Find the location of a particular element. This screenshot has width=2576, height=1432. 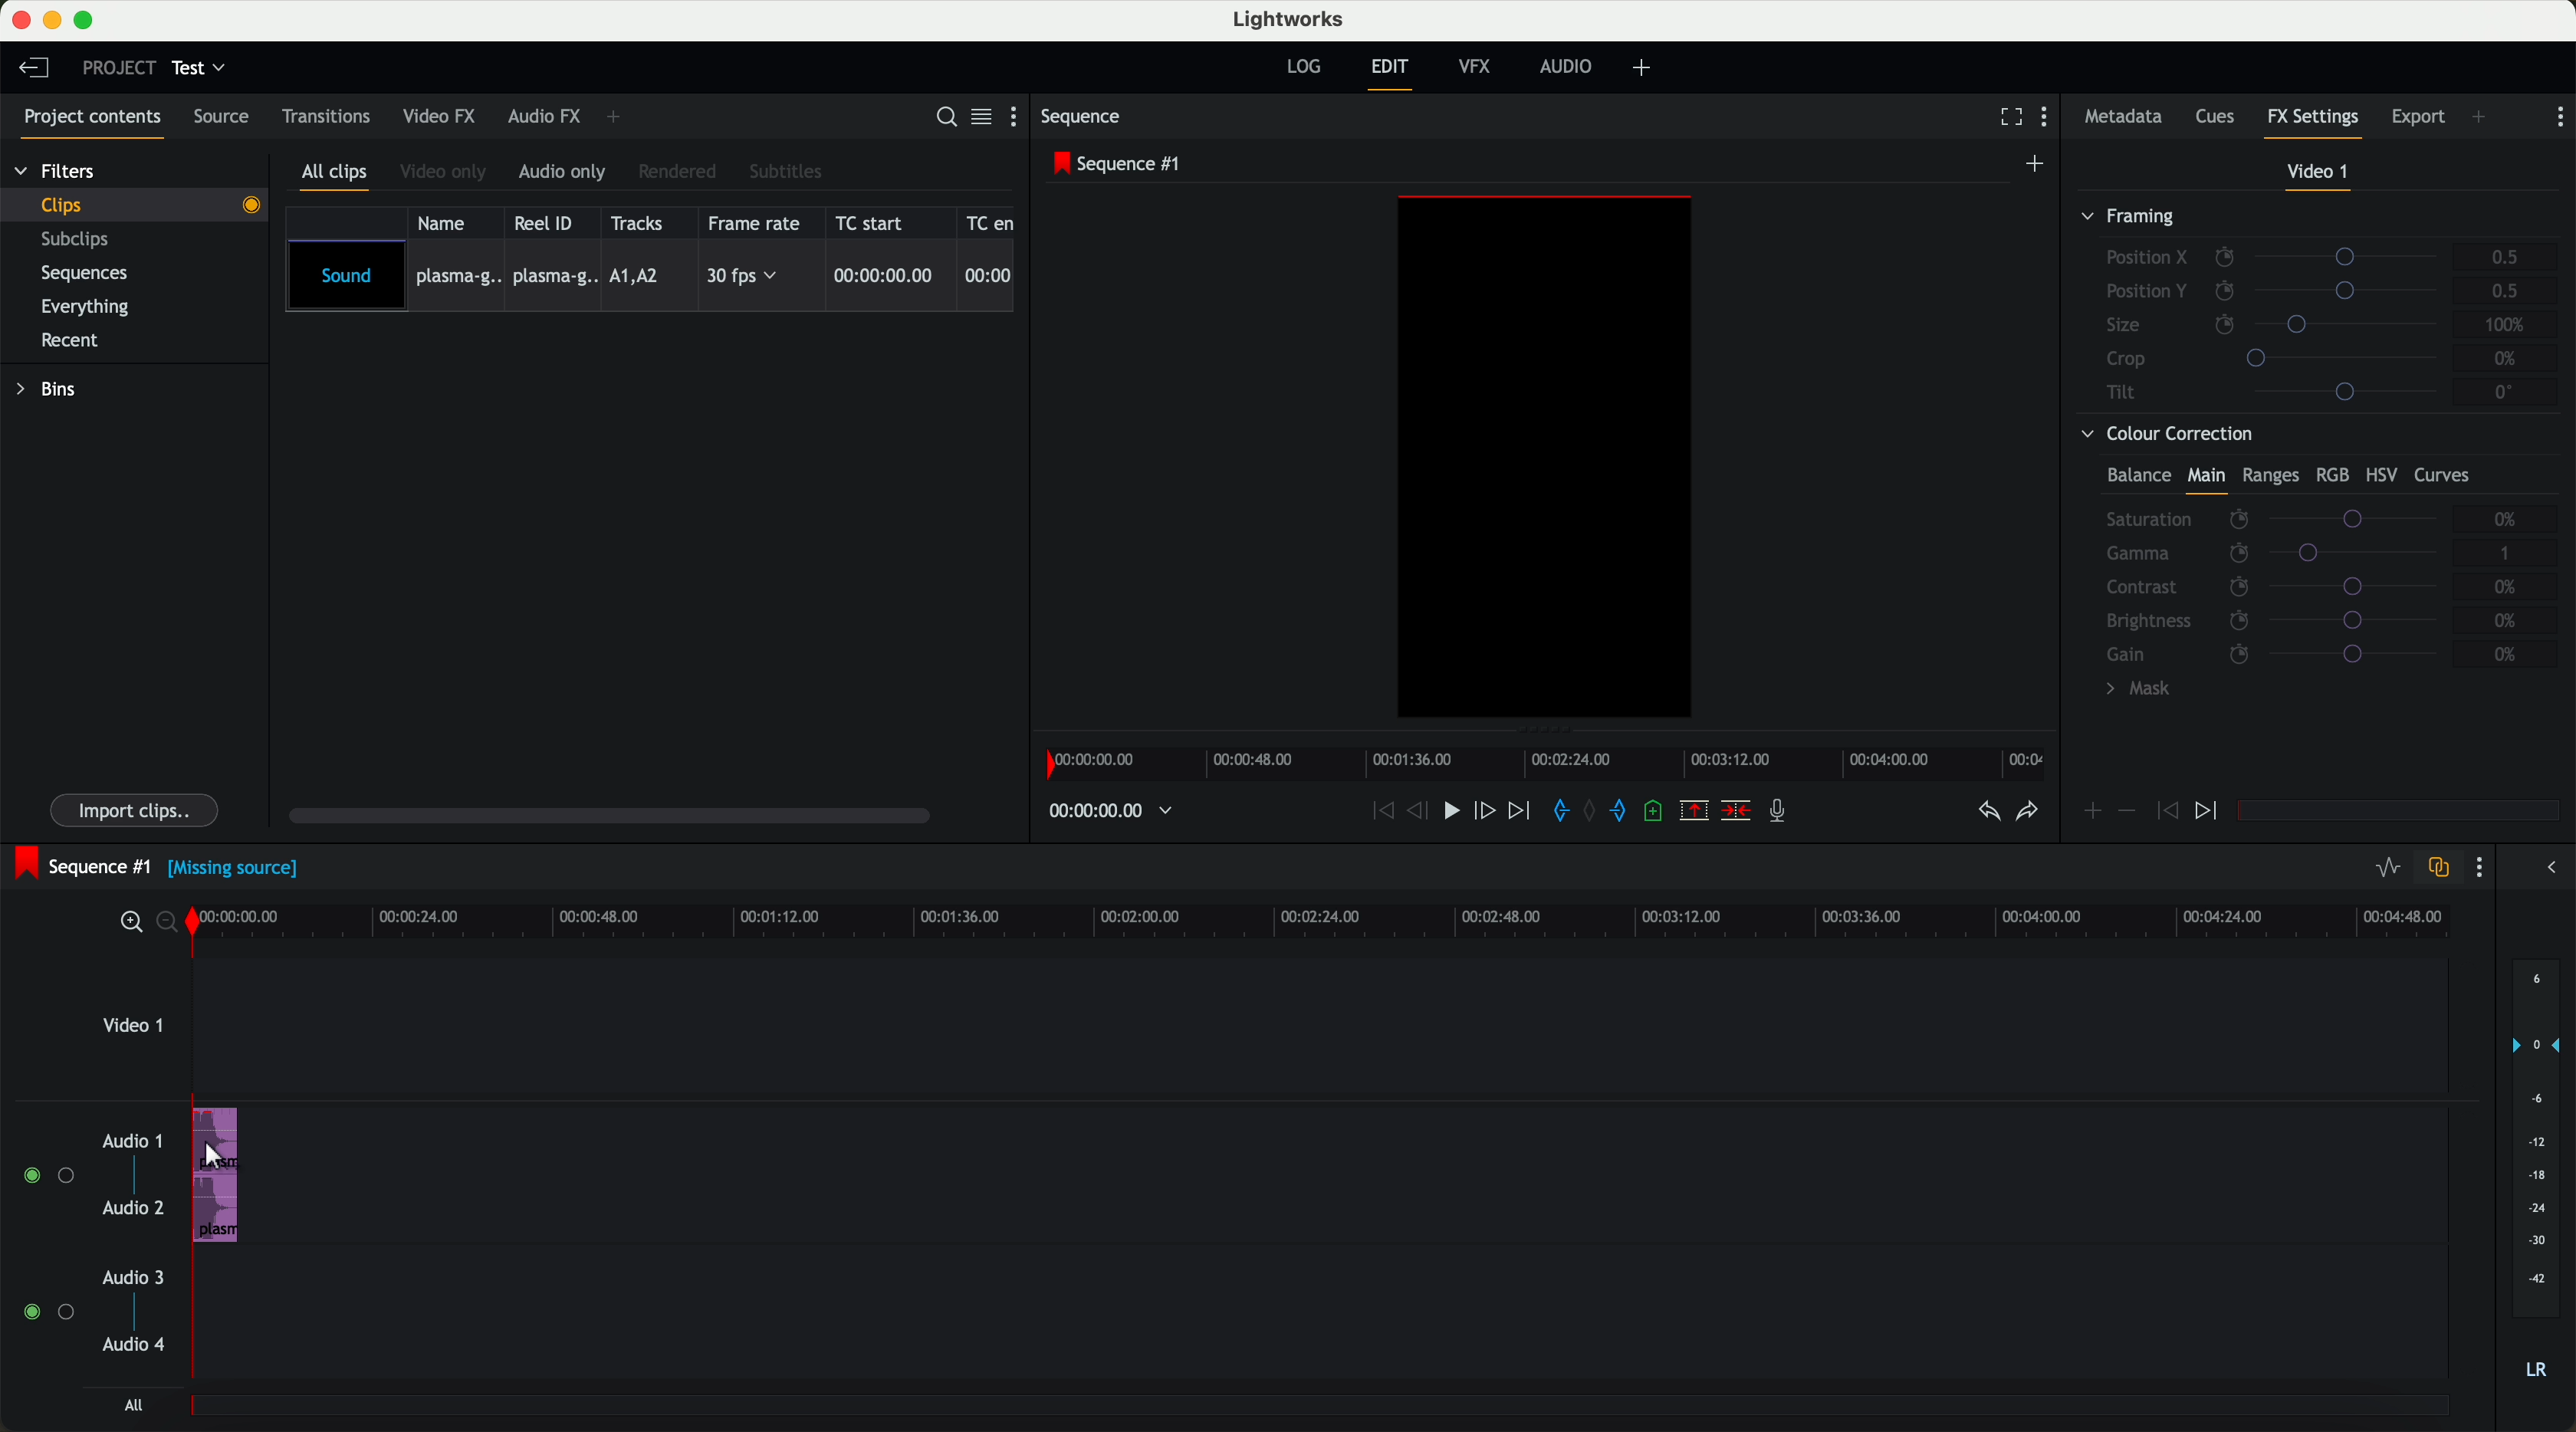

jump to previous keyframe is located at coordinates (2168, 816).